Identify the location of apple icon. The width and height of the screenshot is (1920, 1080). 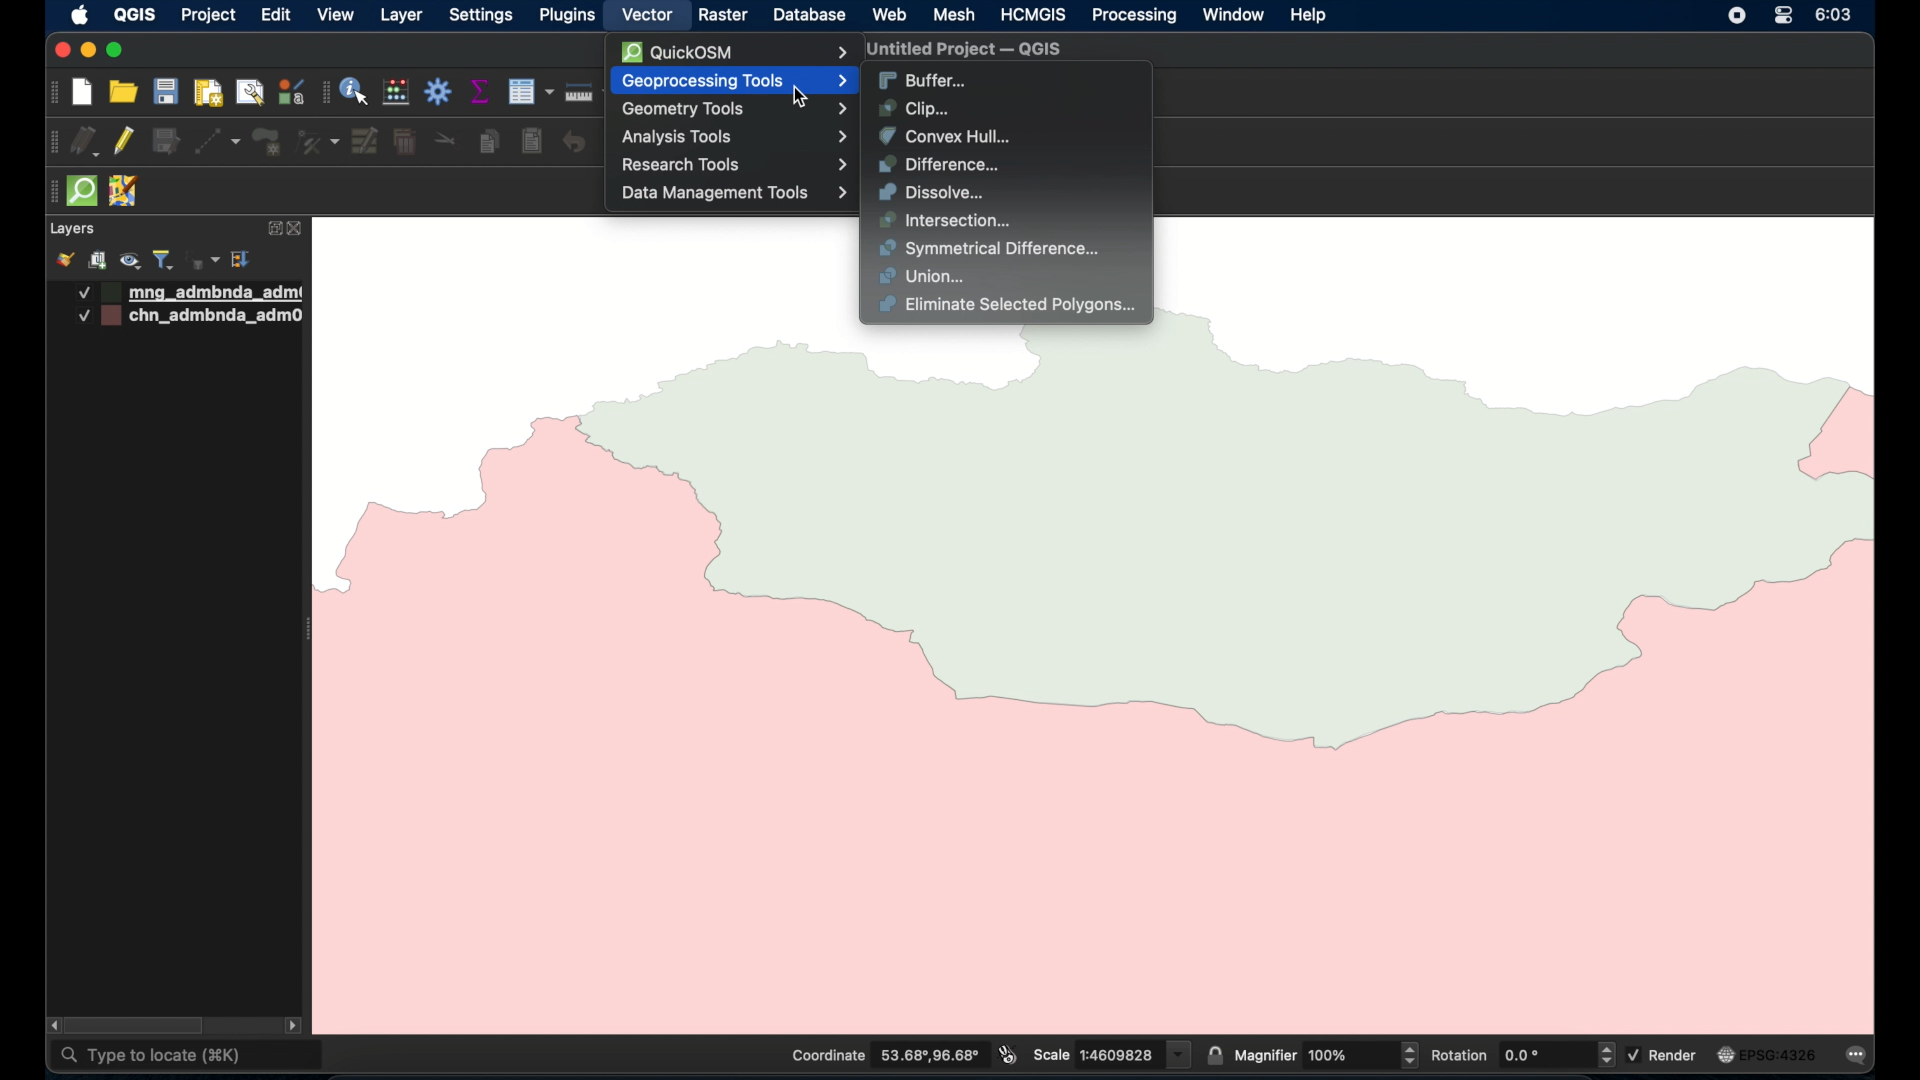
(81, 15).